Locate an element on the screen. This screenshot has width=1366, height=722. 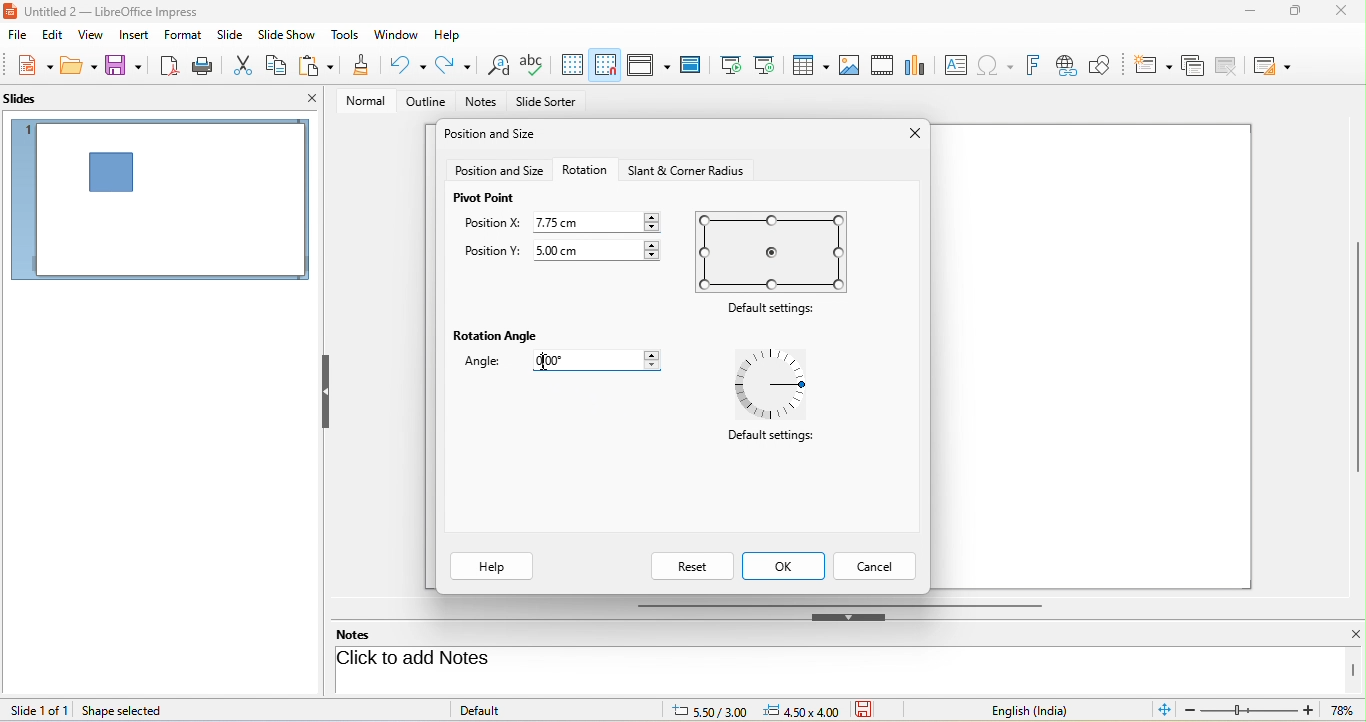
copy is located at coordinates (278, 63).